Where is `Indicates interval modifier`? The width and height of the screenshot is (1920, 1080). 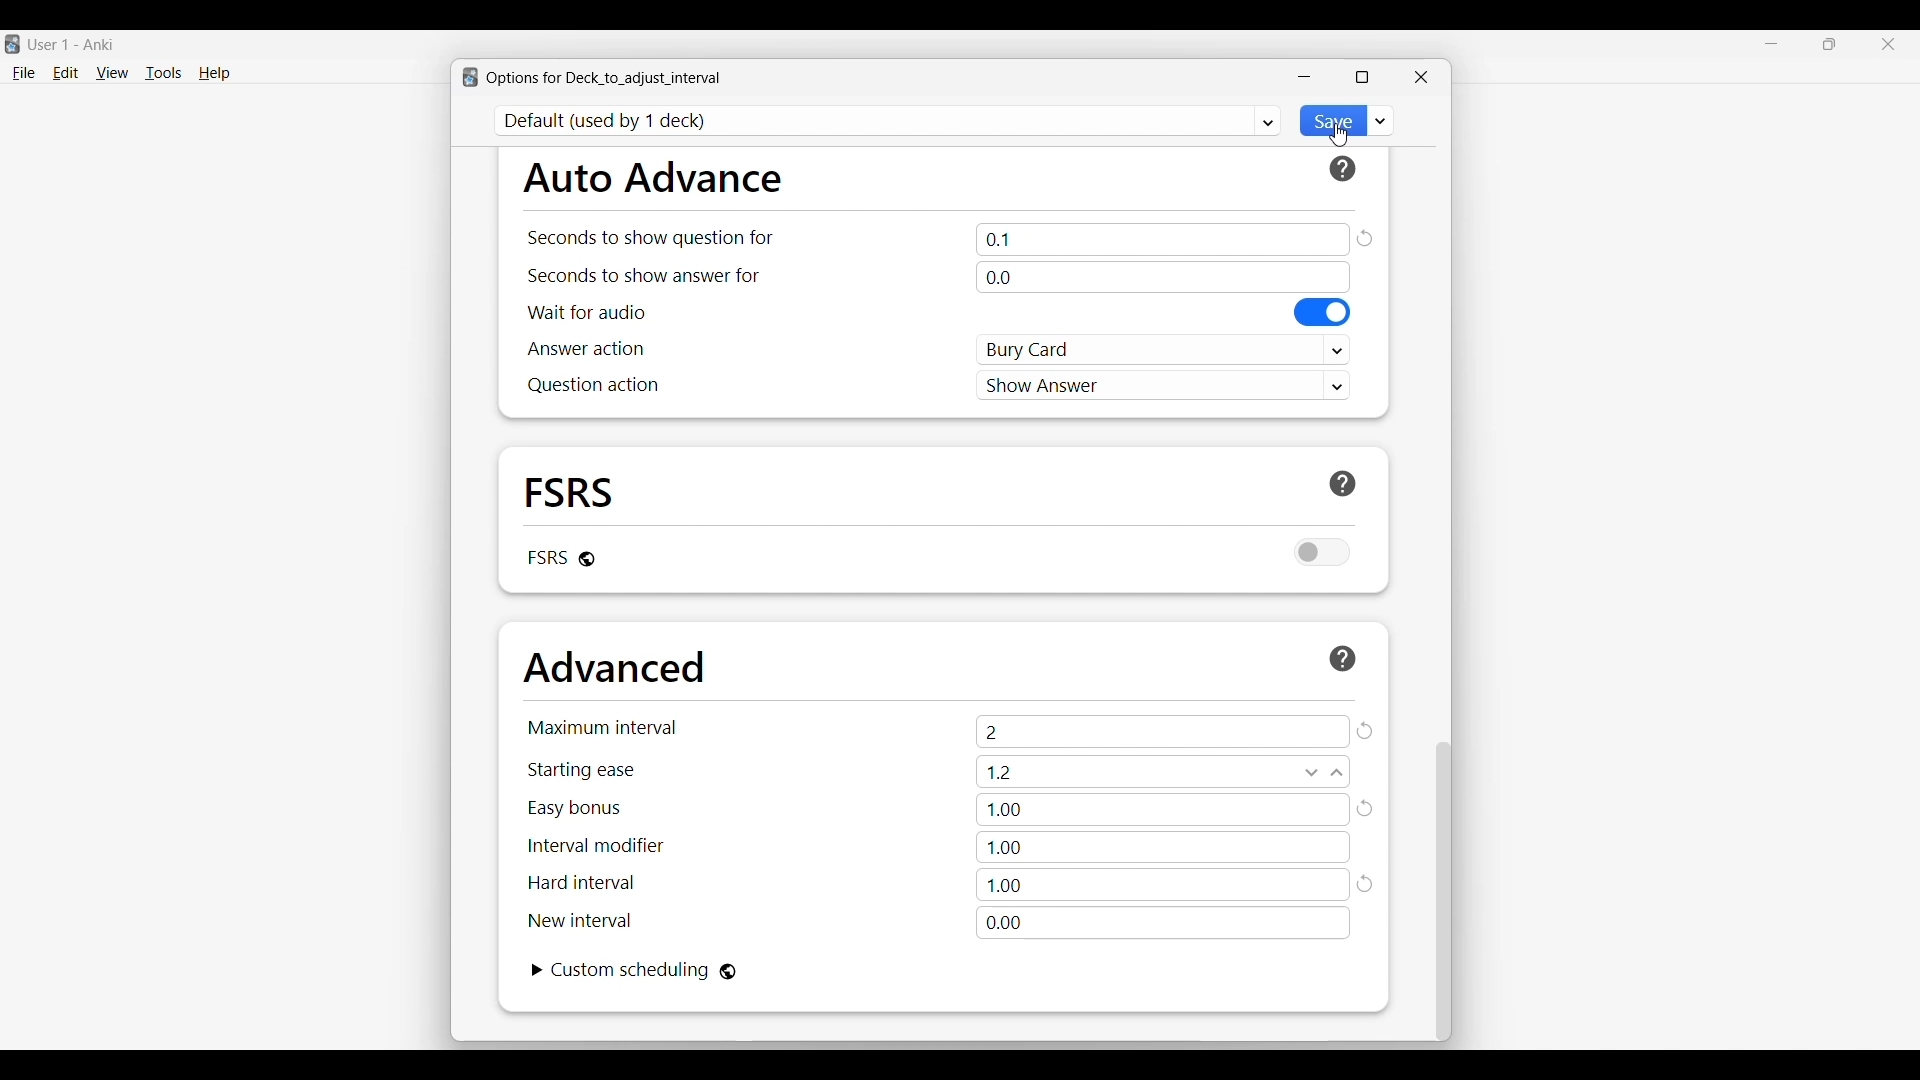 Indicates interval modifier is located at coordinates (596, 845).